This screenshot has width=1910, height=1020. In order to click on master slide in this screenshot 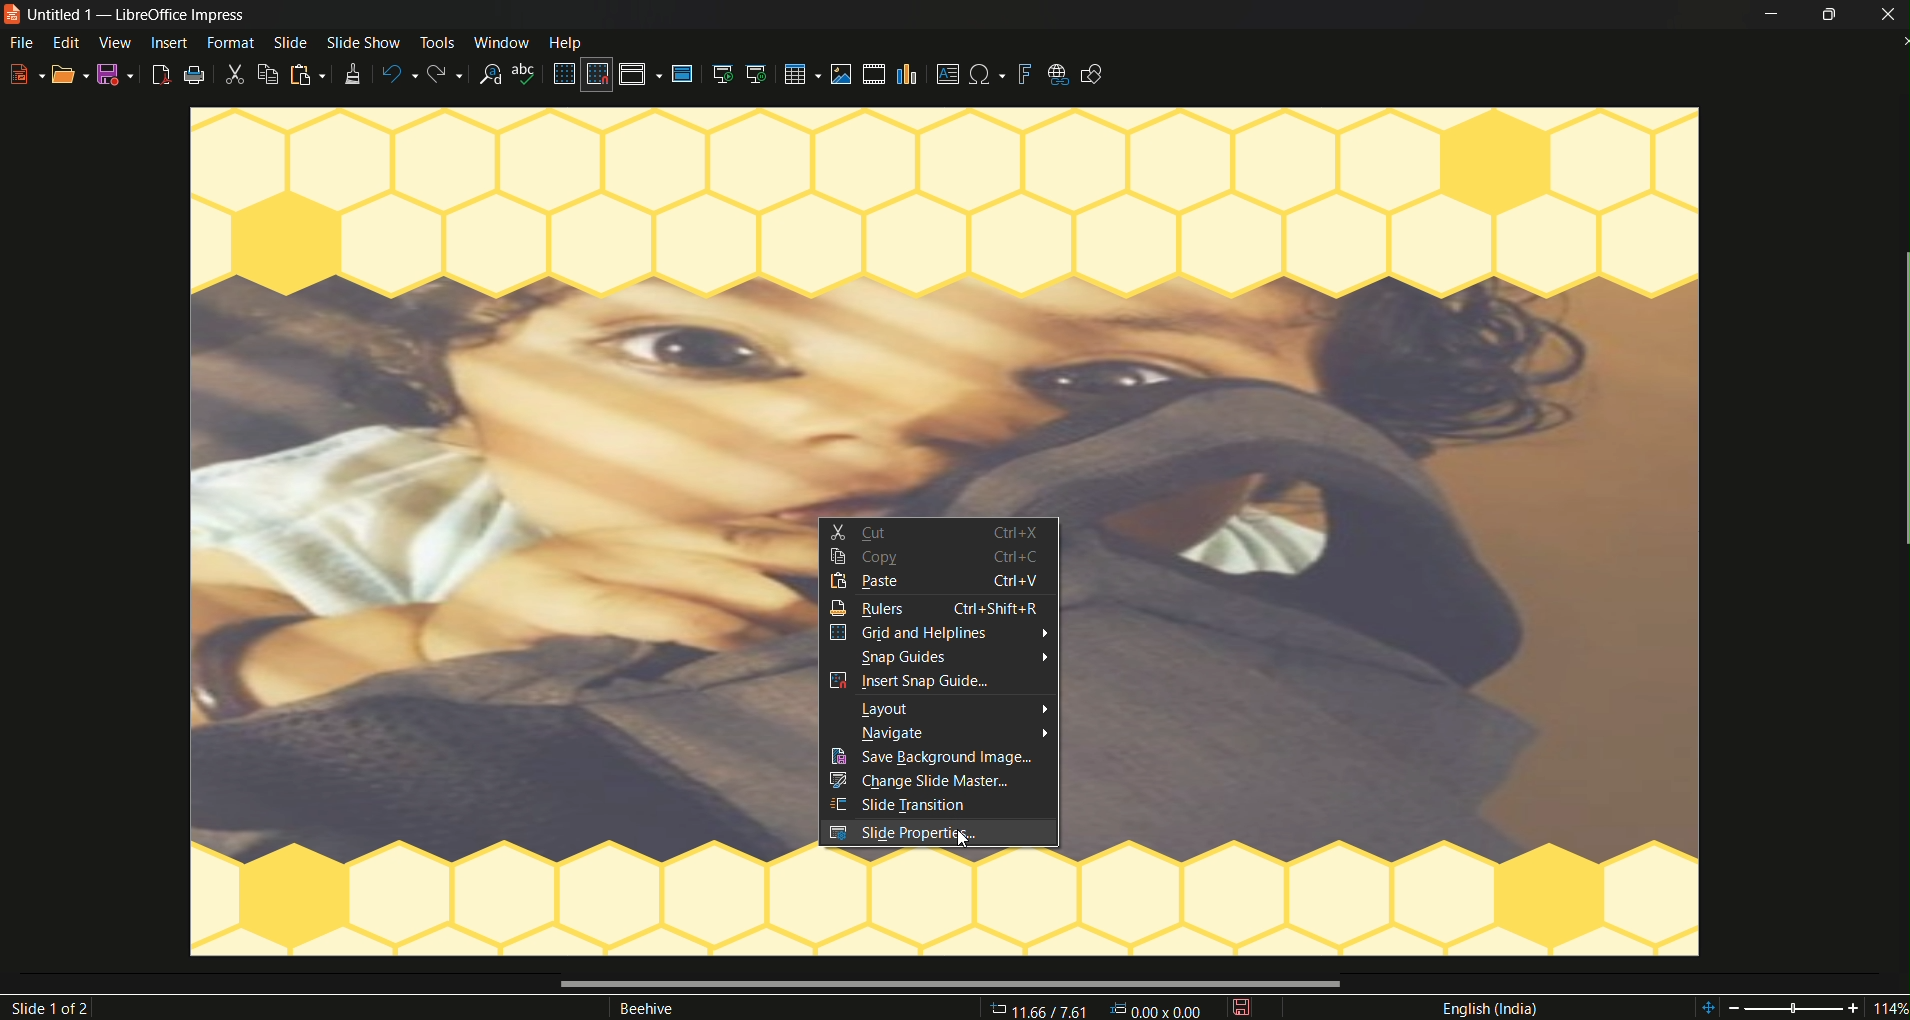, I will do `click(686, 75)`.